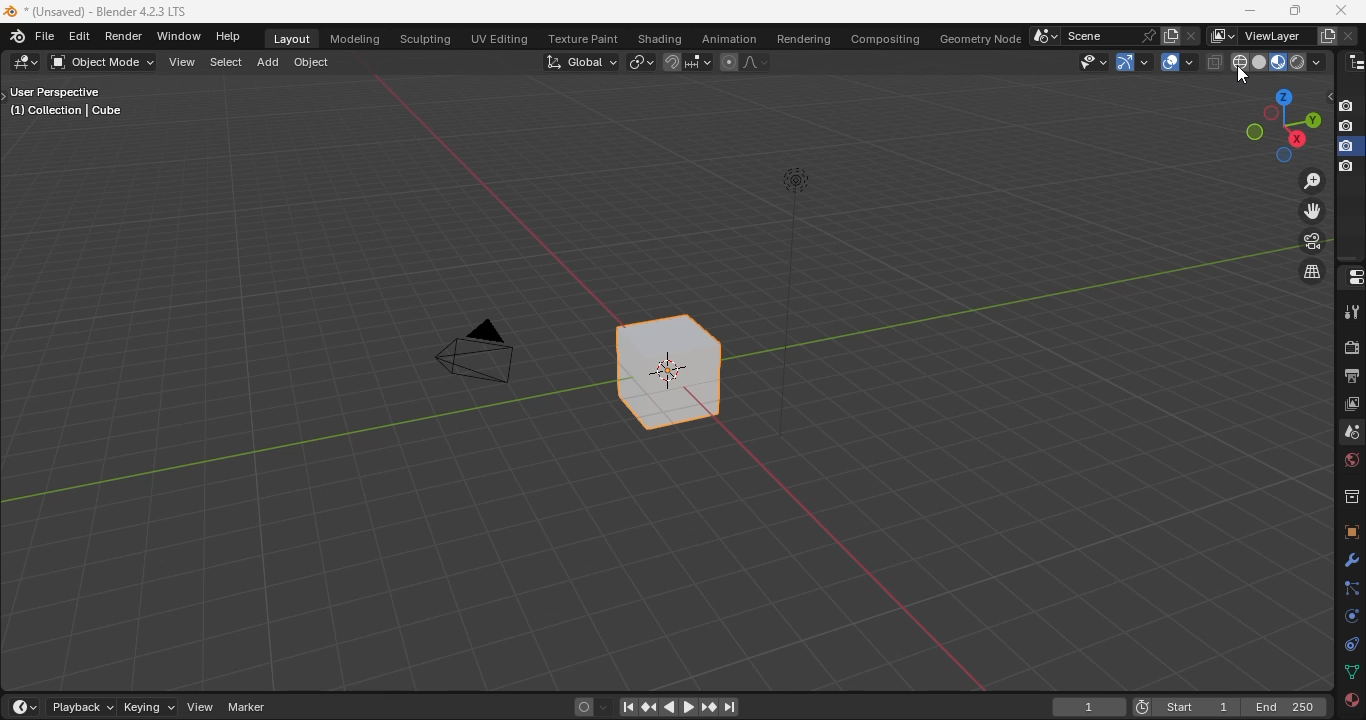 The height and width of the screenshot is (720, 1366). Describe the element at coordinates (73, 103) in the screenshot. I see `user perspective (1) Collection | cube` at that location.